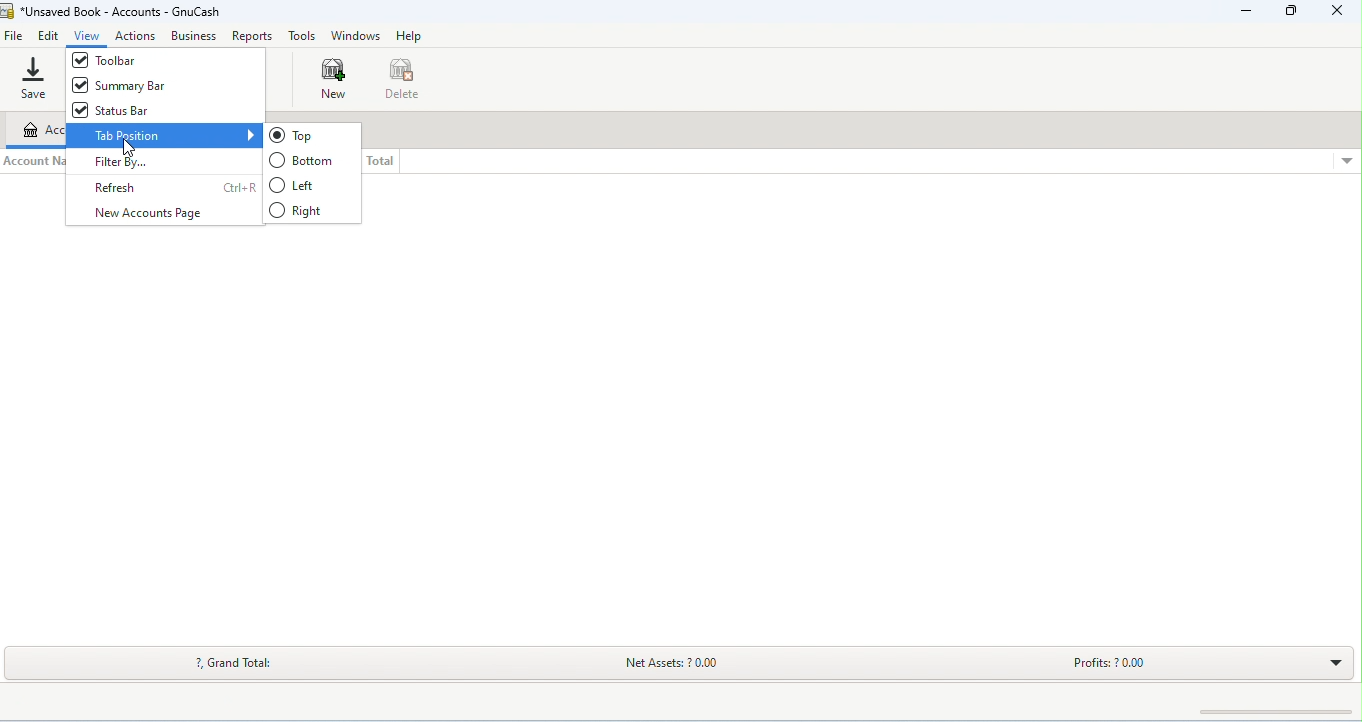  What do you see at coordinates (1288, 10) in the screenshot?
I see `maximize` at bounding box center [1288, 10].